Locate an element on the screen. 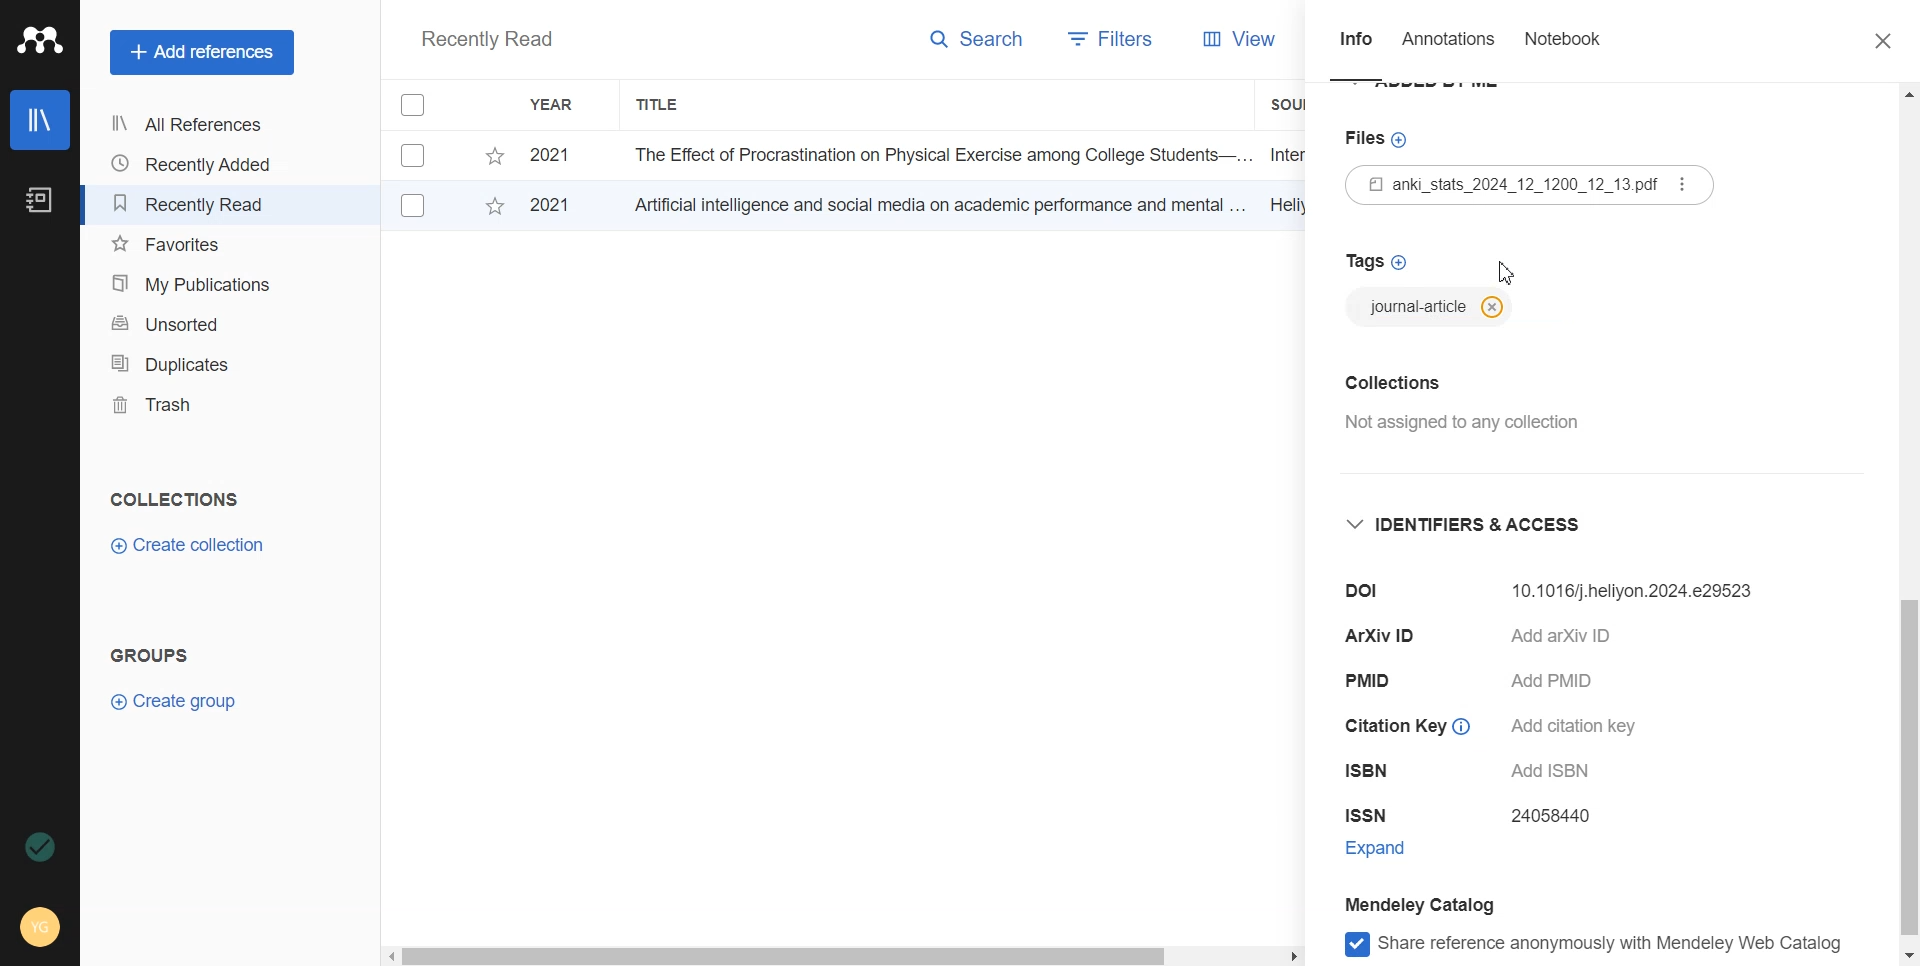 This screenshot has height=966, width=1920. Identifier and access is located at coordinates (1481, 531).